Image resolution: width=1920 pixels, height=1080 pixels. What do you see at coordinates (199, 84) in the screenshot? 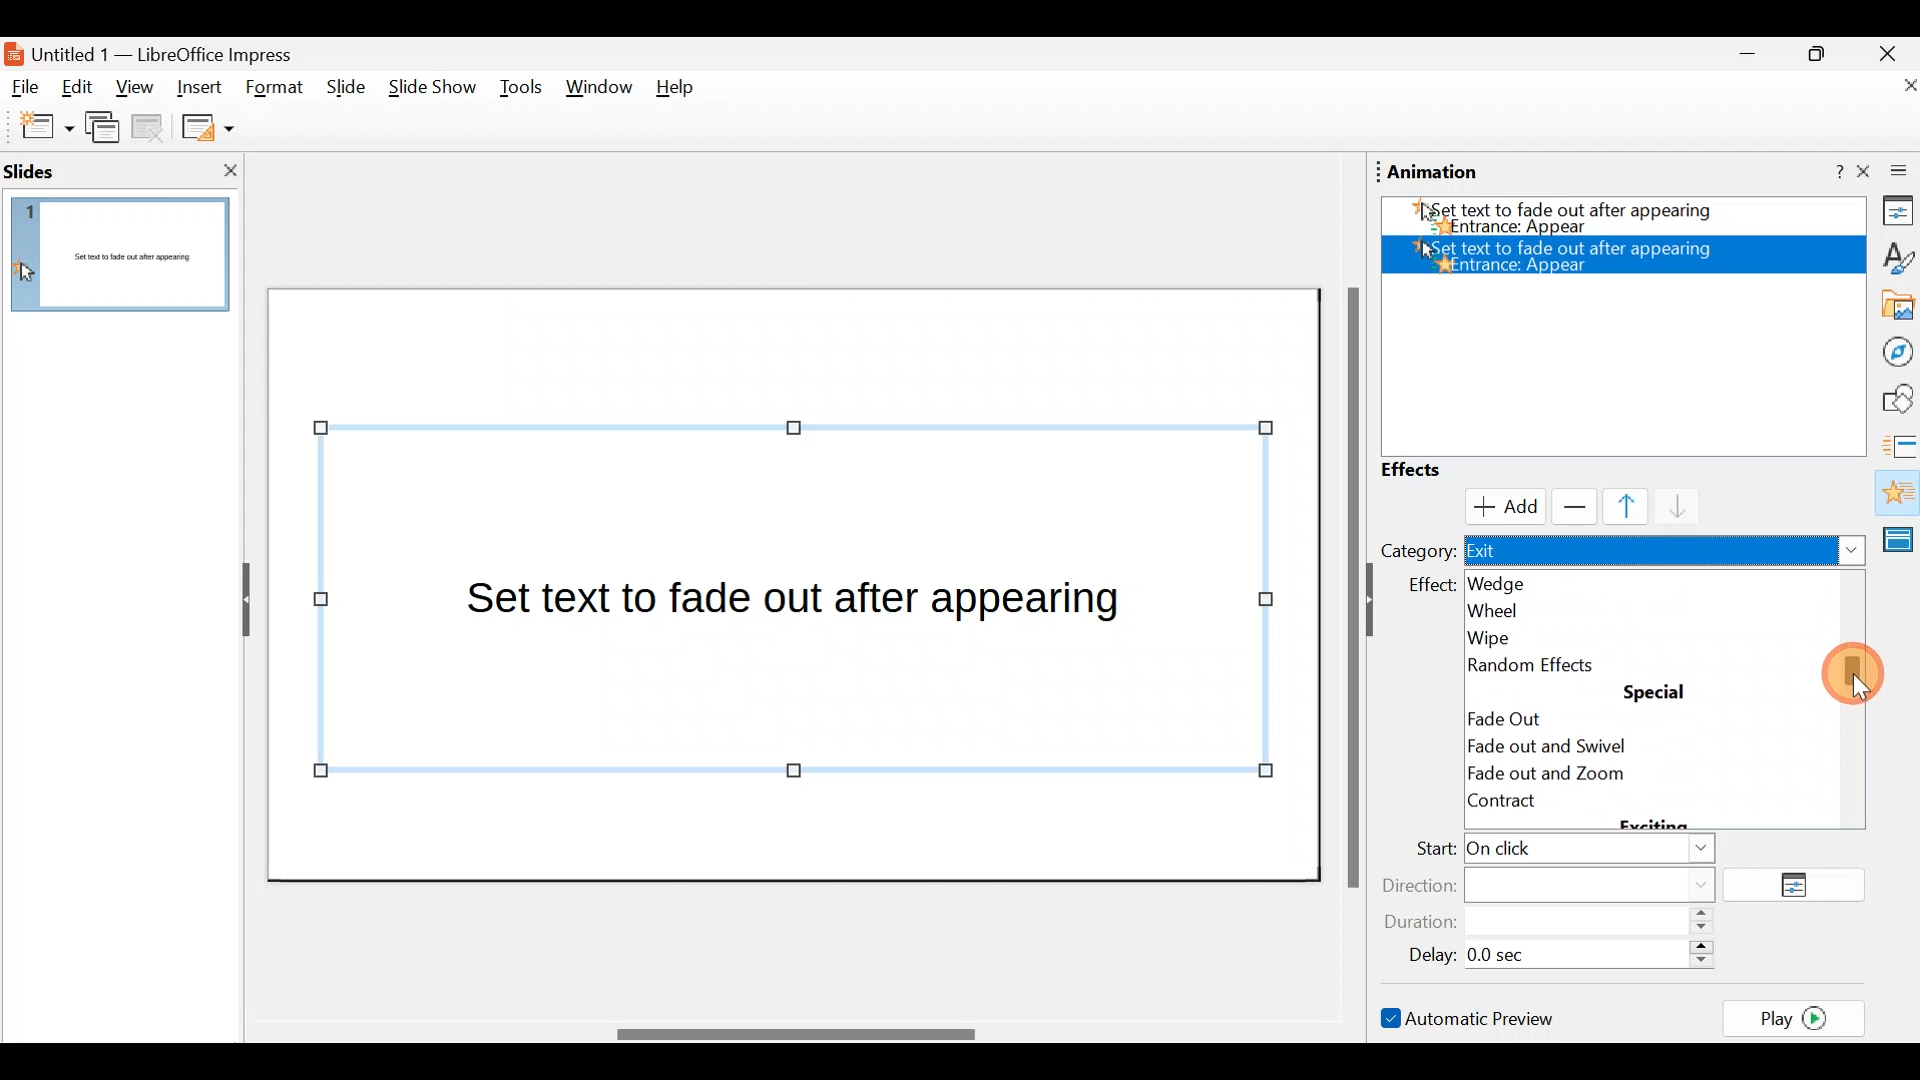
I see `Insert` at bounding box center [199, 84].